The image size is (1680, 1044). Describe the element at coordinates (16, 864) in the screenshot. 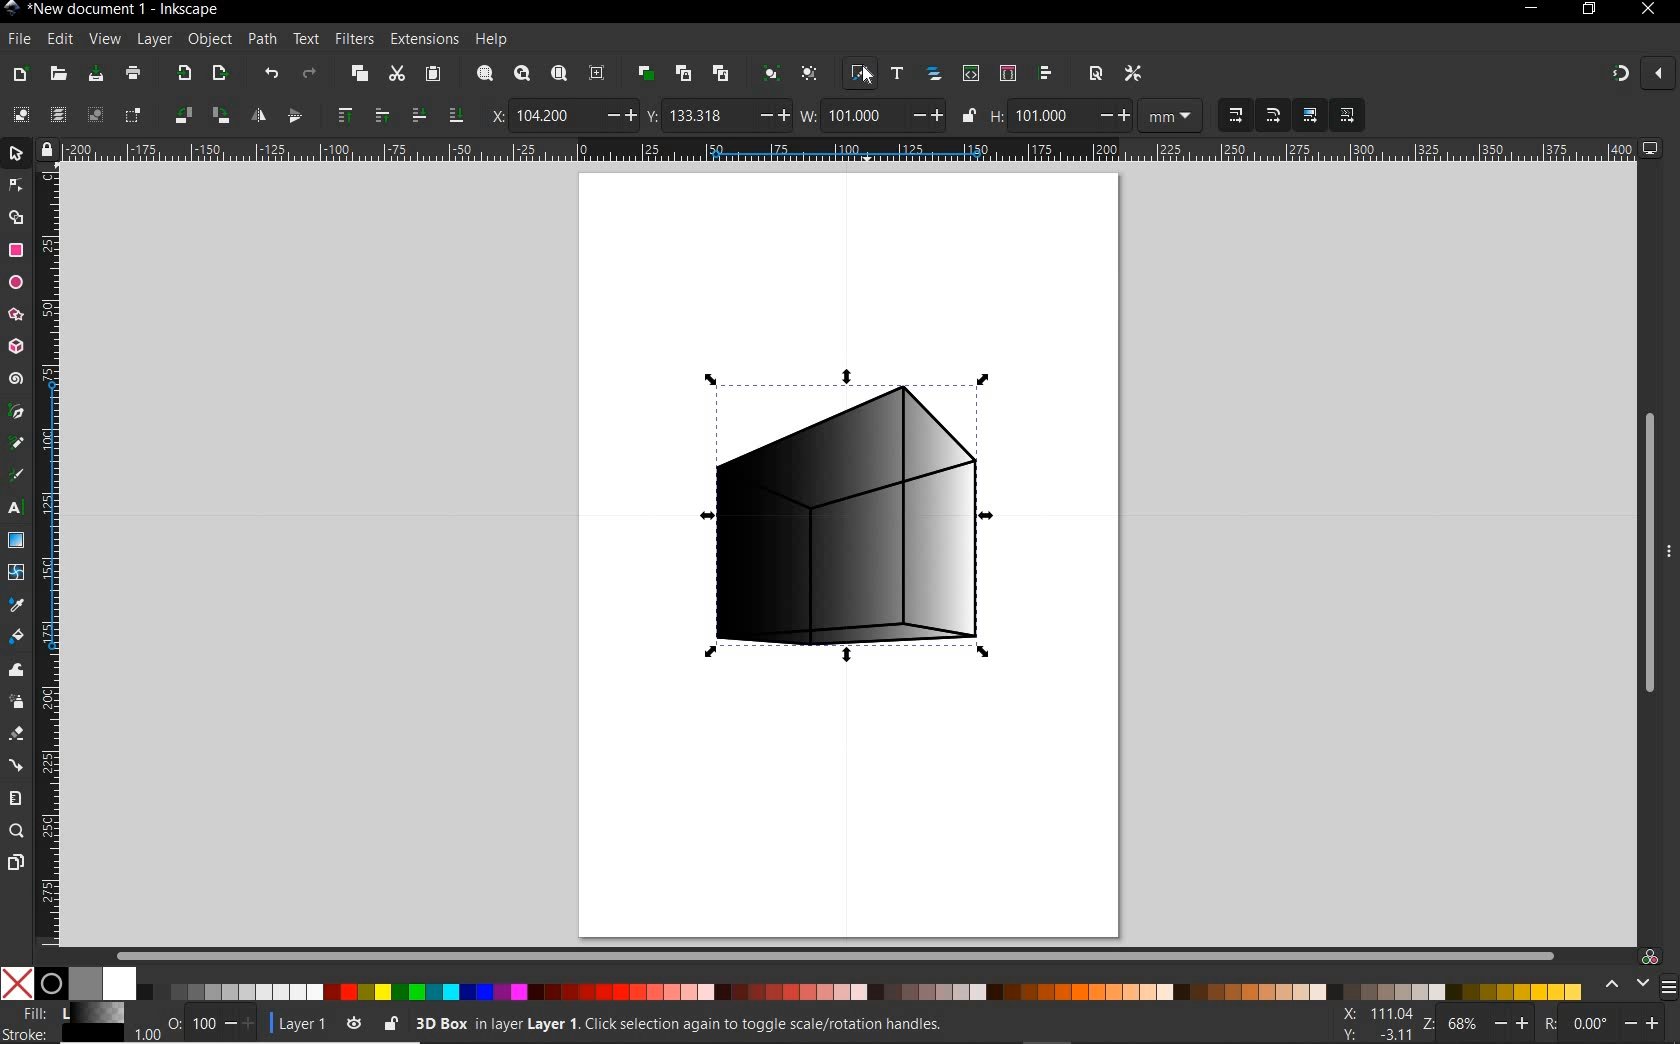

I see `PAGES TOOL` at that location.